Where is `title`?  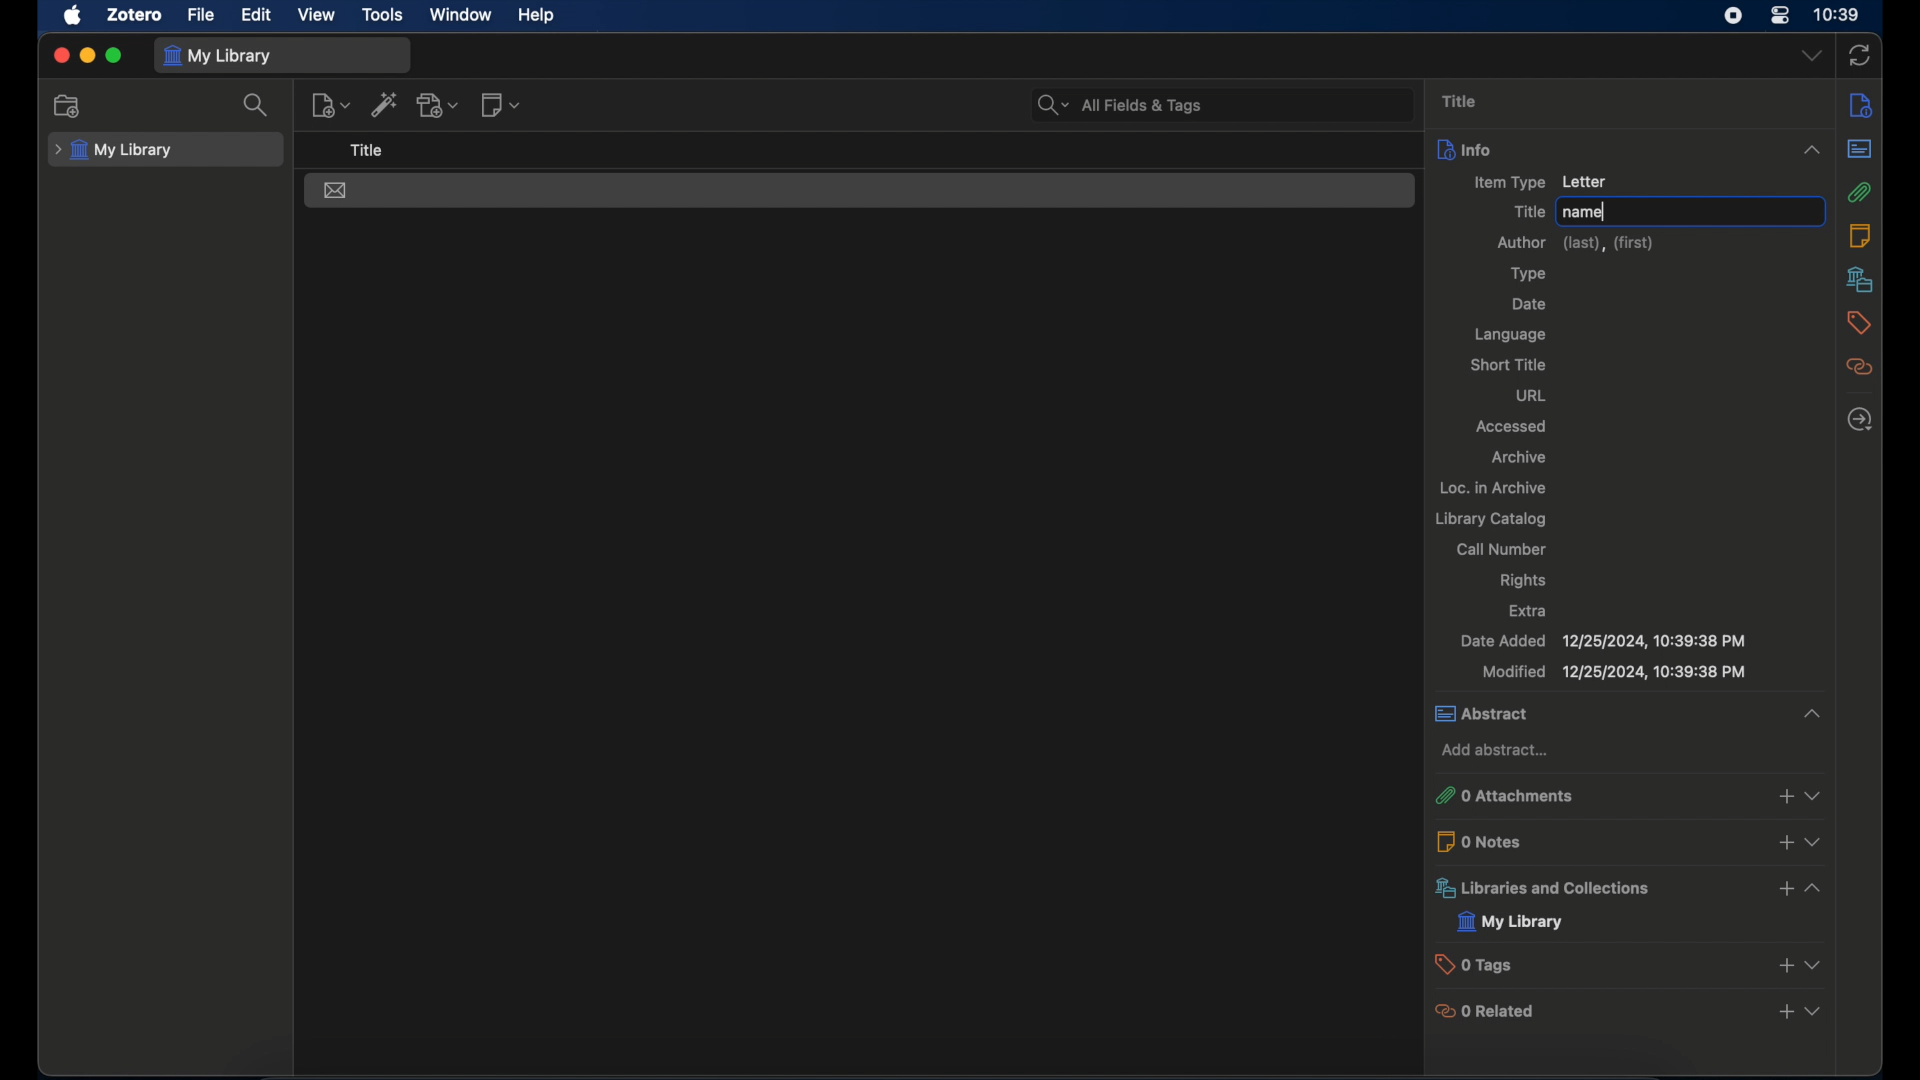
title is located at coordinates (1528, 212).